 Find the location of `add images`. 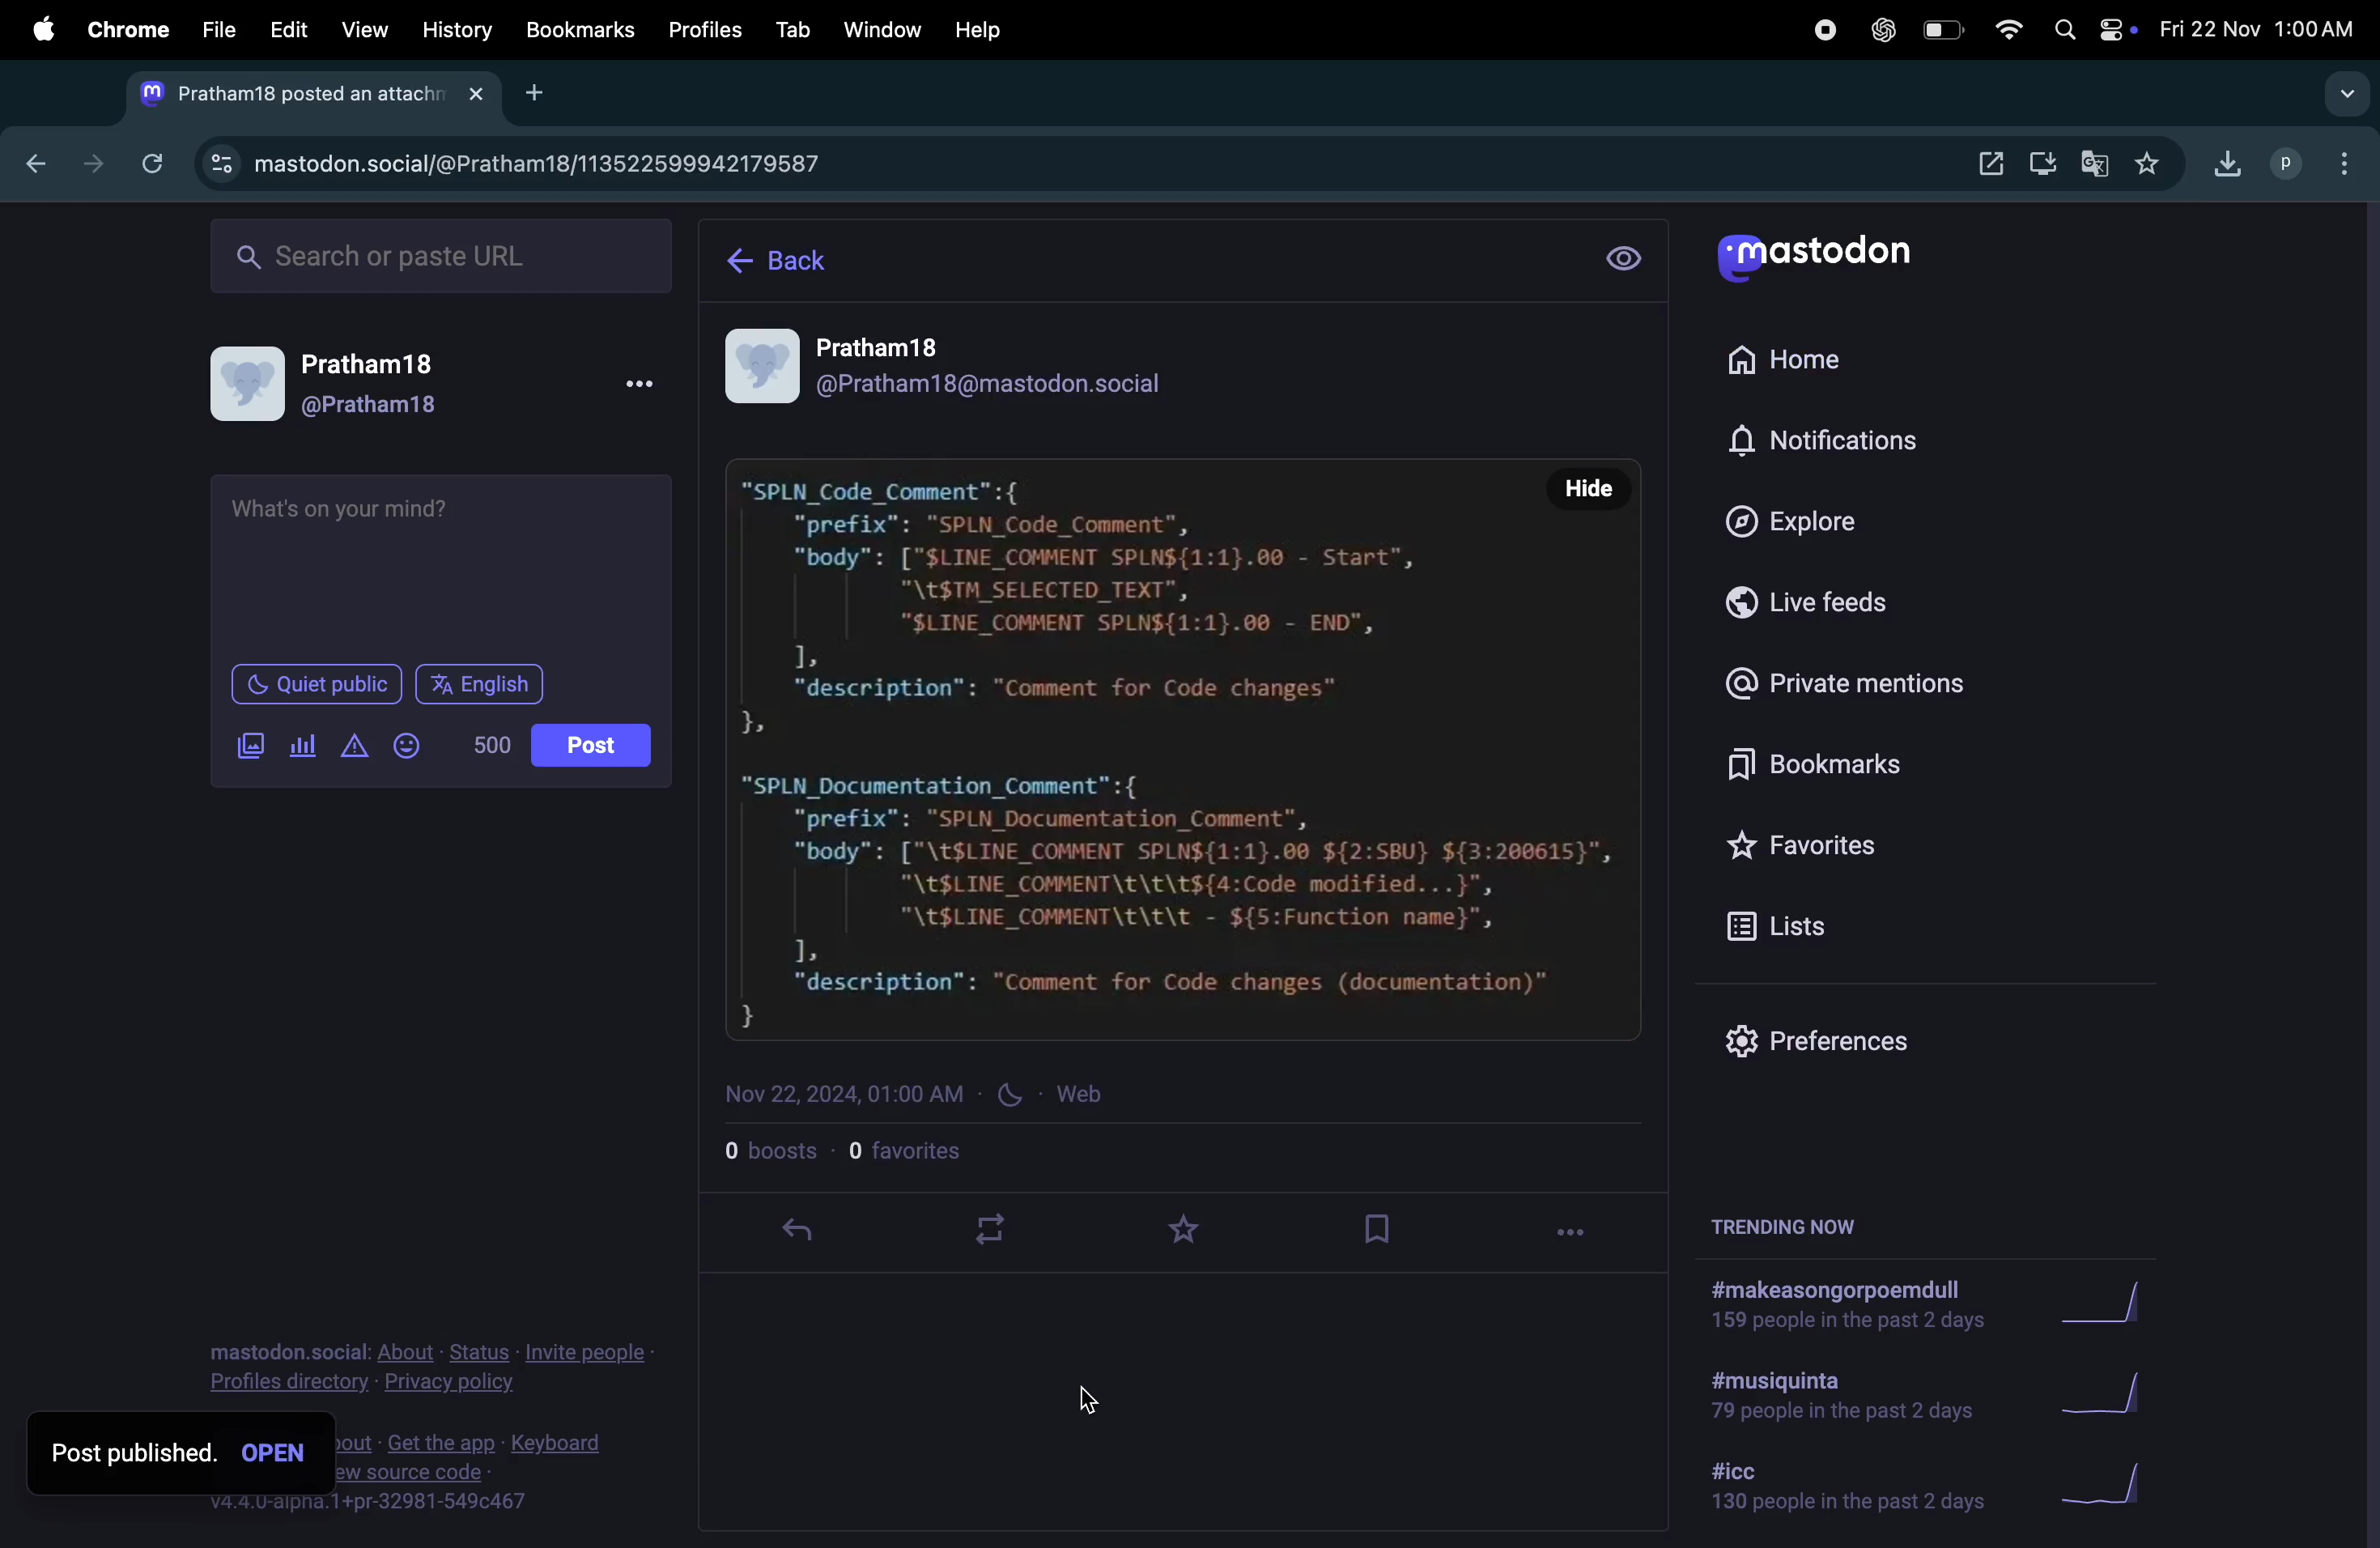

add images is located at coordinates (241, 749).